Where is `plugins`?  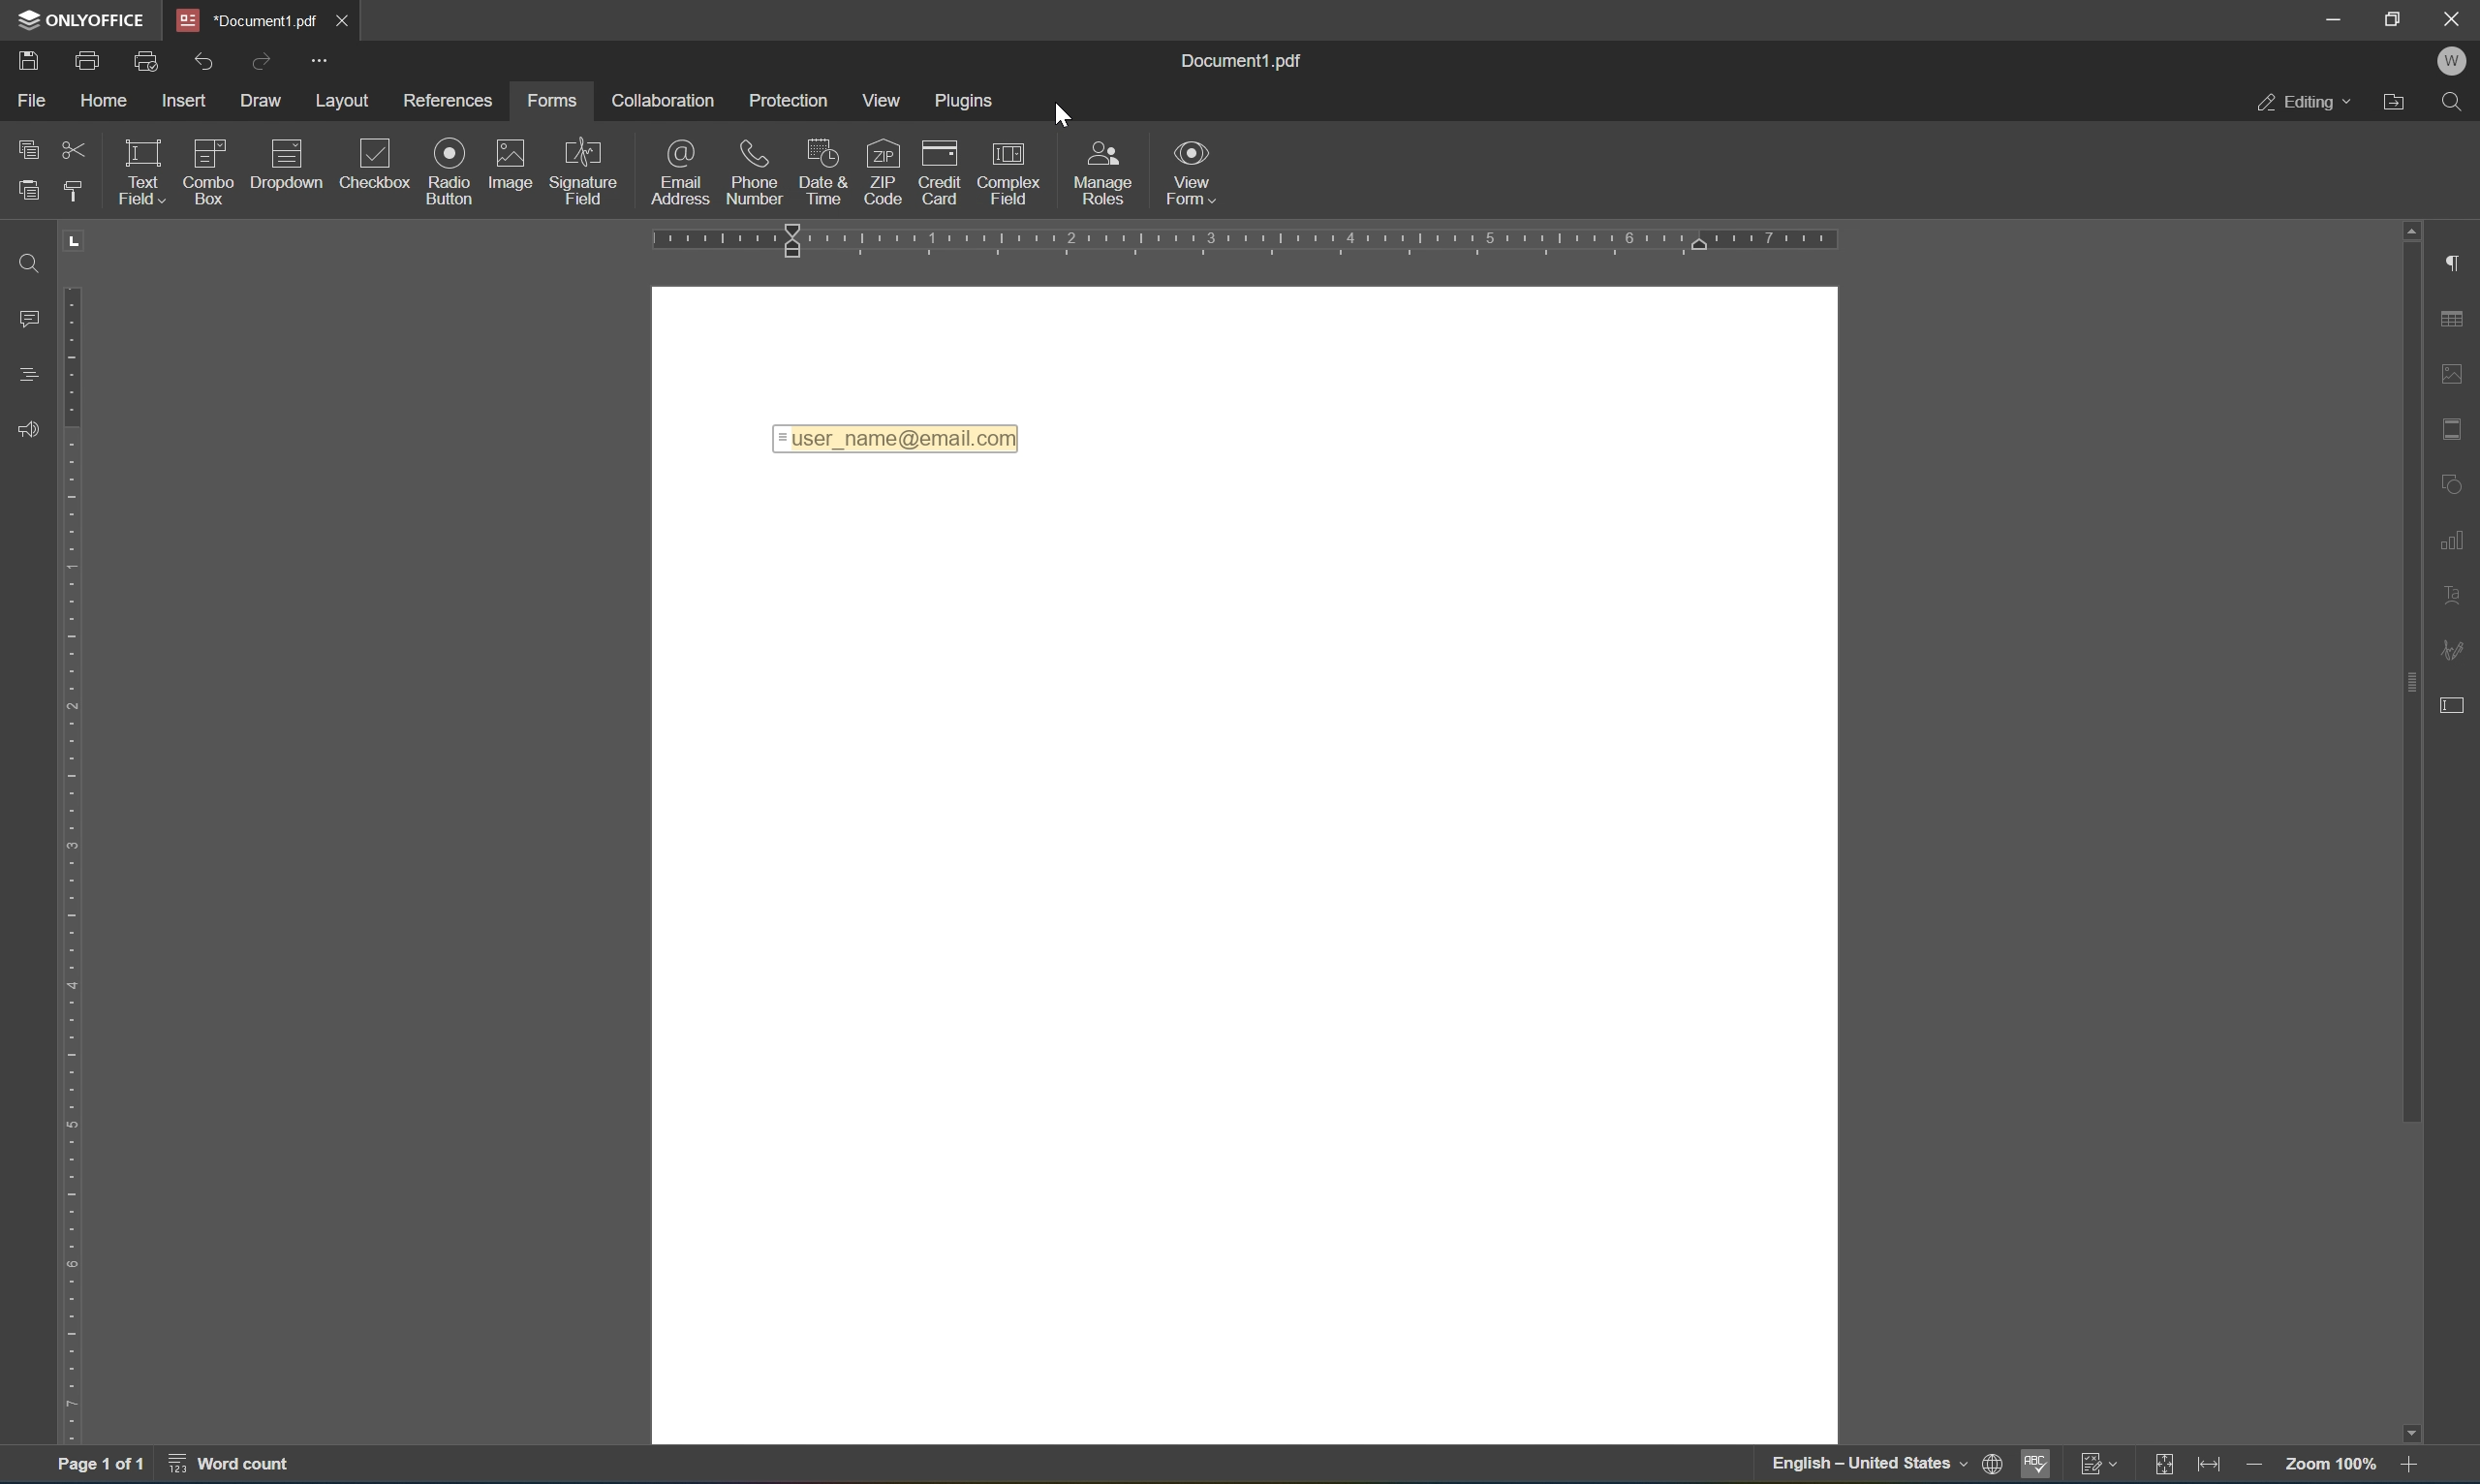 plugins is located at coordinates (969, 100).